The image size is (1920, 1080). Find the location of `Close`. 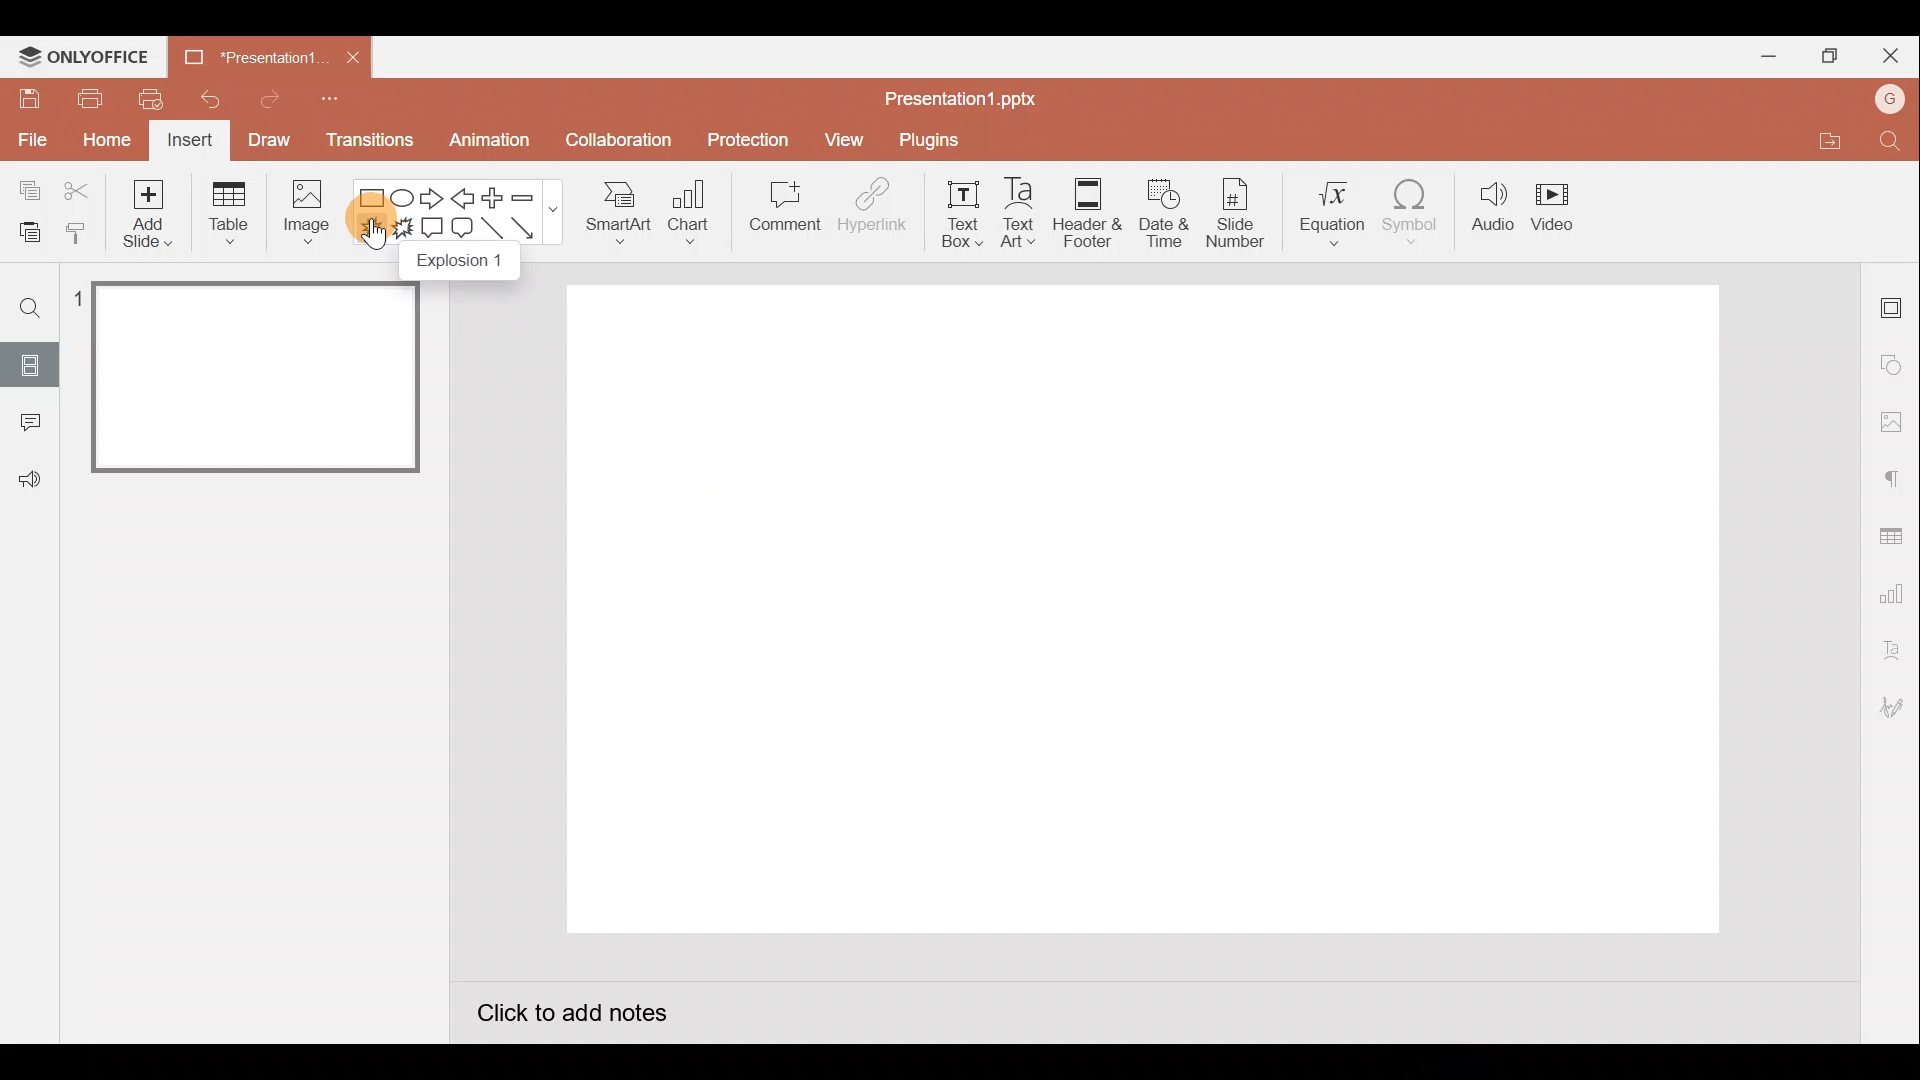

Close is located at coordinates (352, 57).